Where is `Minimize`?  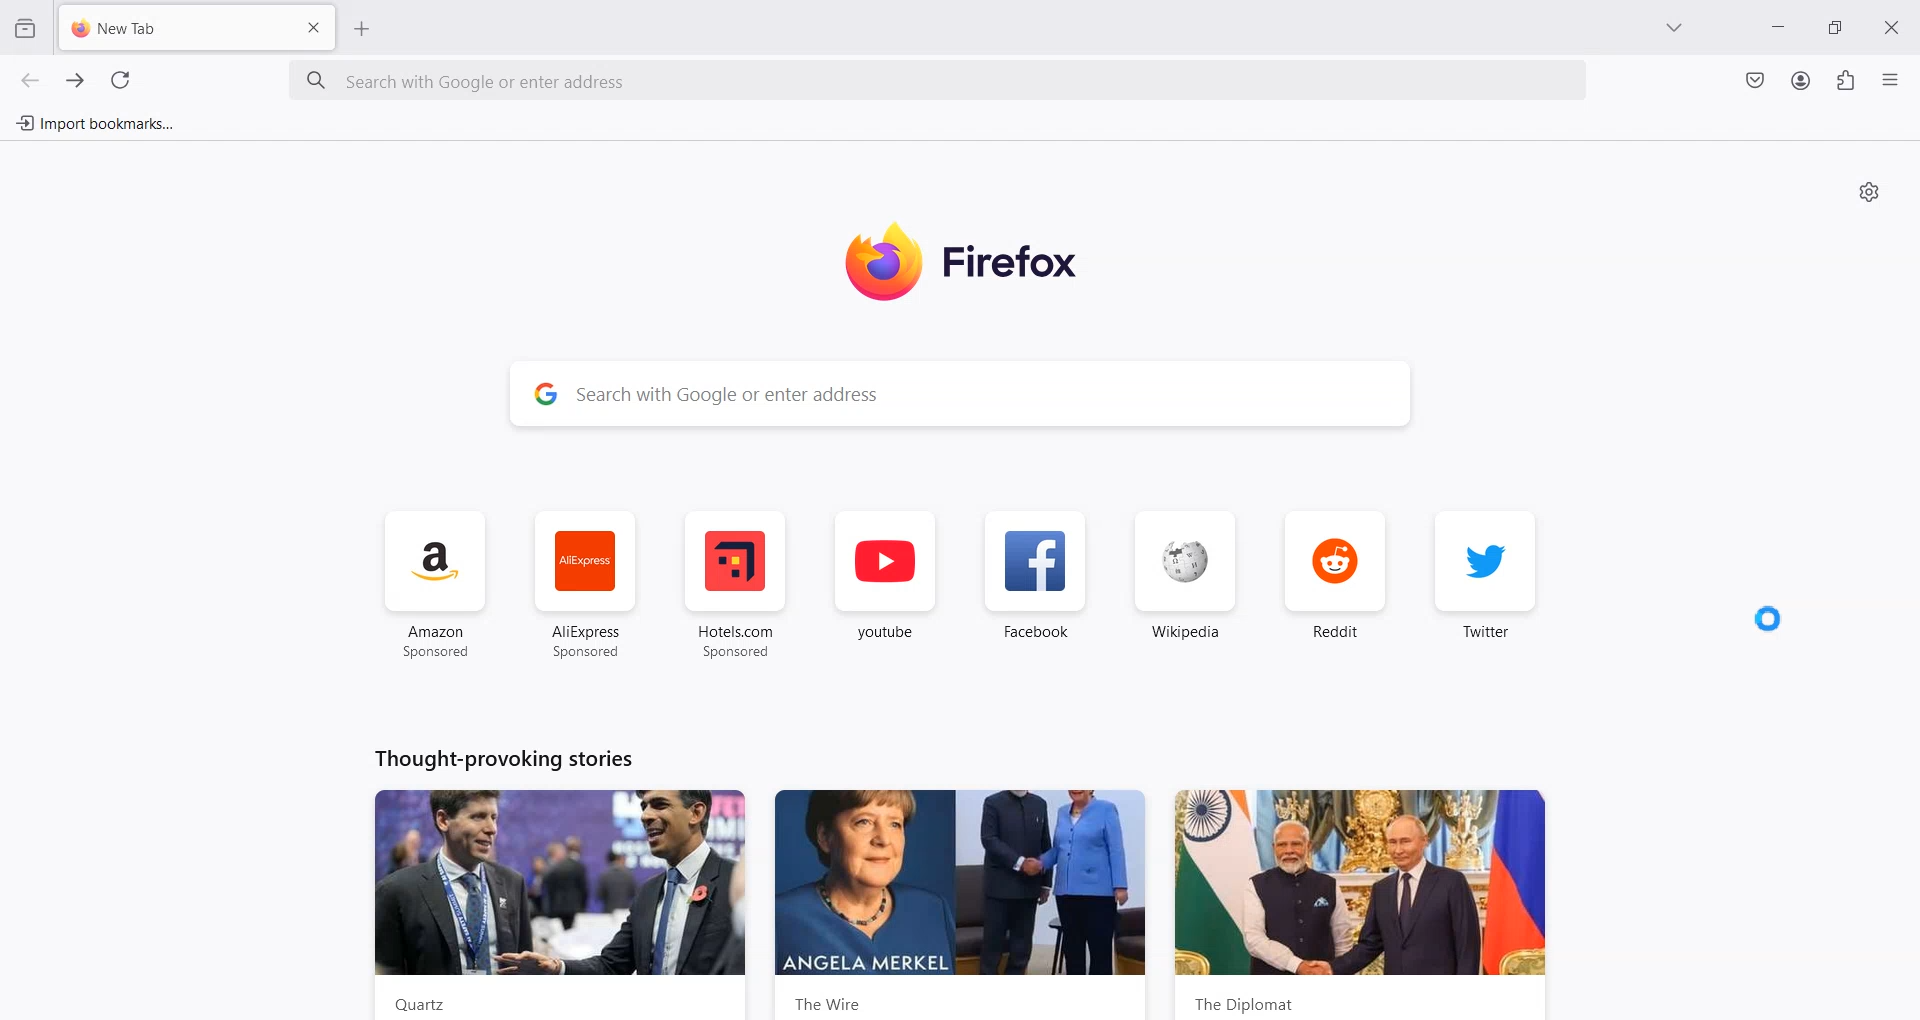 Minimize is located at coordinates (1780, 30).